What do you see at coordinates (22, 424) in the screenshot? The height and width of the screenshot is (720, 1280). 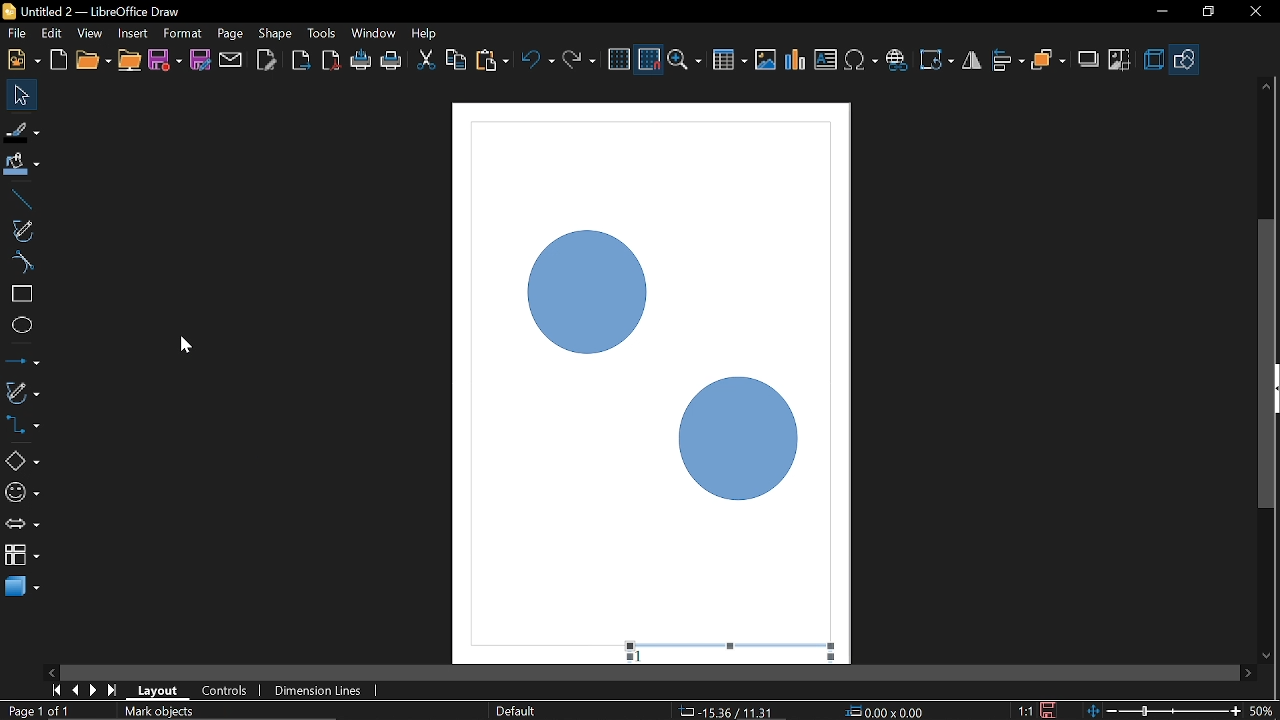 I see `Connector` at bounding box center [22, 424].